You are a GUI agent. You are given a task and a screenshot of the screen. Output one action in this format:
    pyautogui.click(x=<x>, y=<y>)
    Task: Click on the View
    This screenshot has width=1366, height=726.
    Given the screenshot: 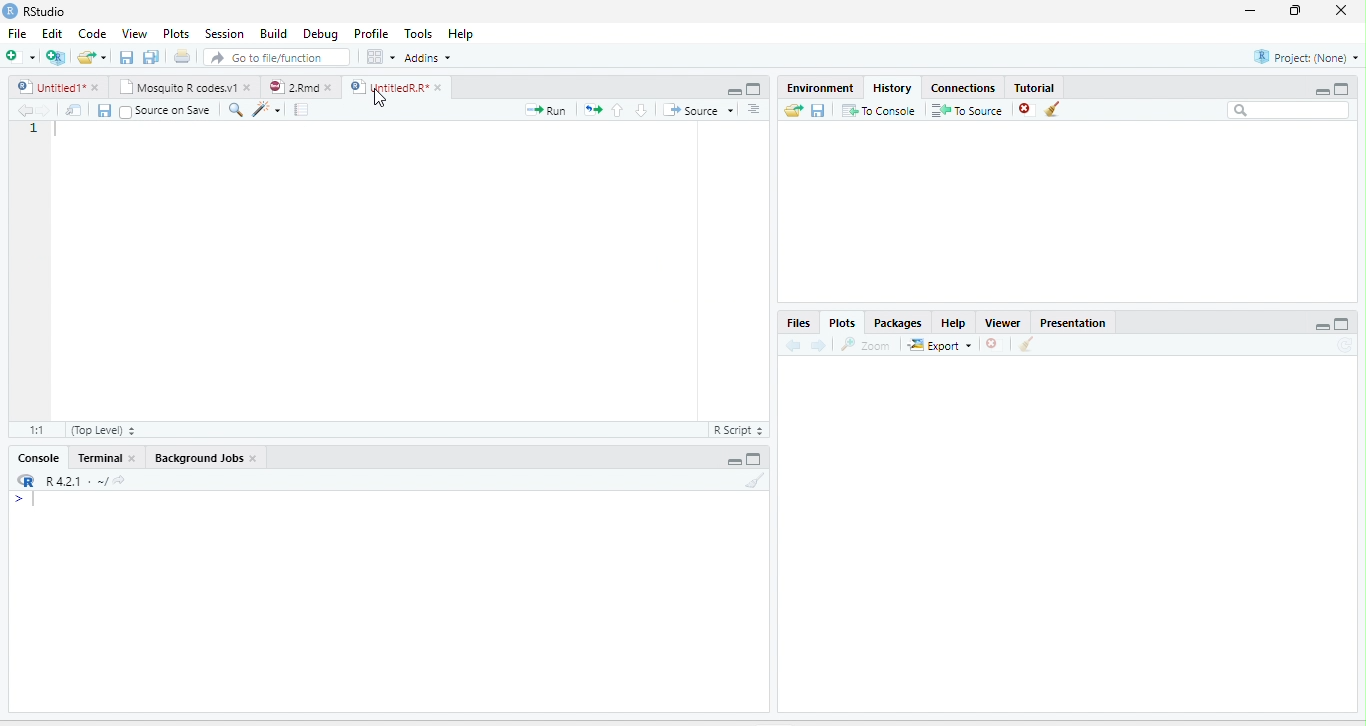 What is the action you would take?
    pyautogui.click(x=133, y=33)
    